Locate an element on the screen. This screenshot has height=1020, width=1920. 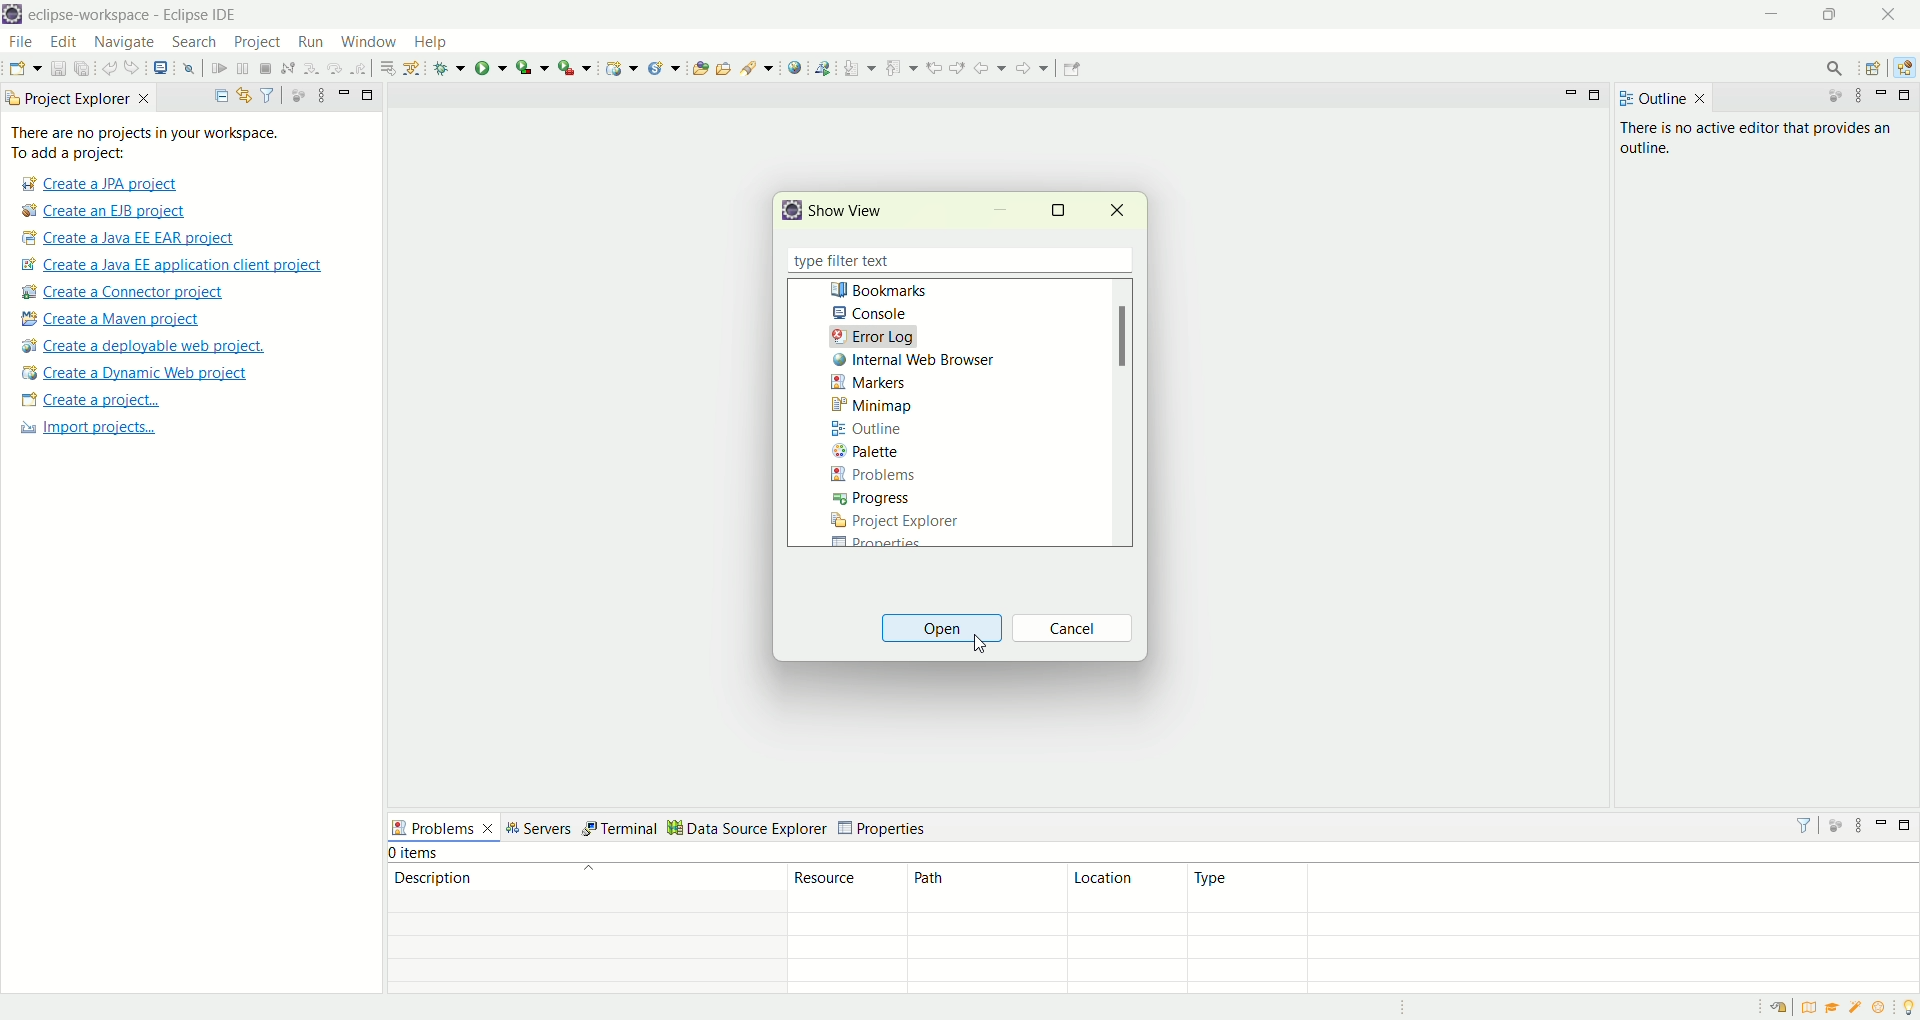
items is located at coordinates (417, 854).